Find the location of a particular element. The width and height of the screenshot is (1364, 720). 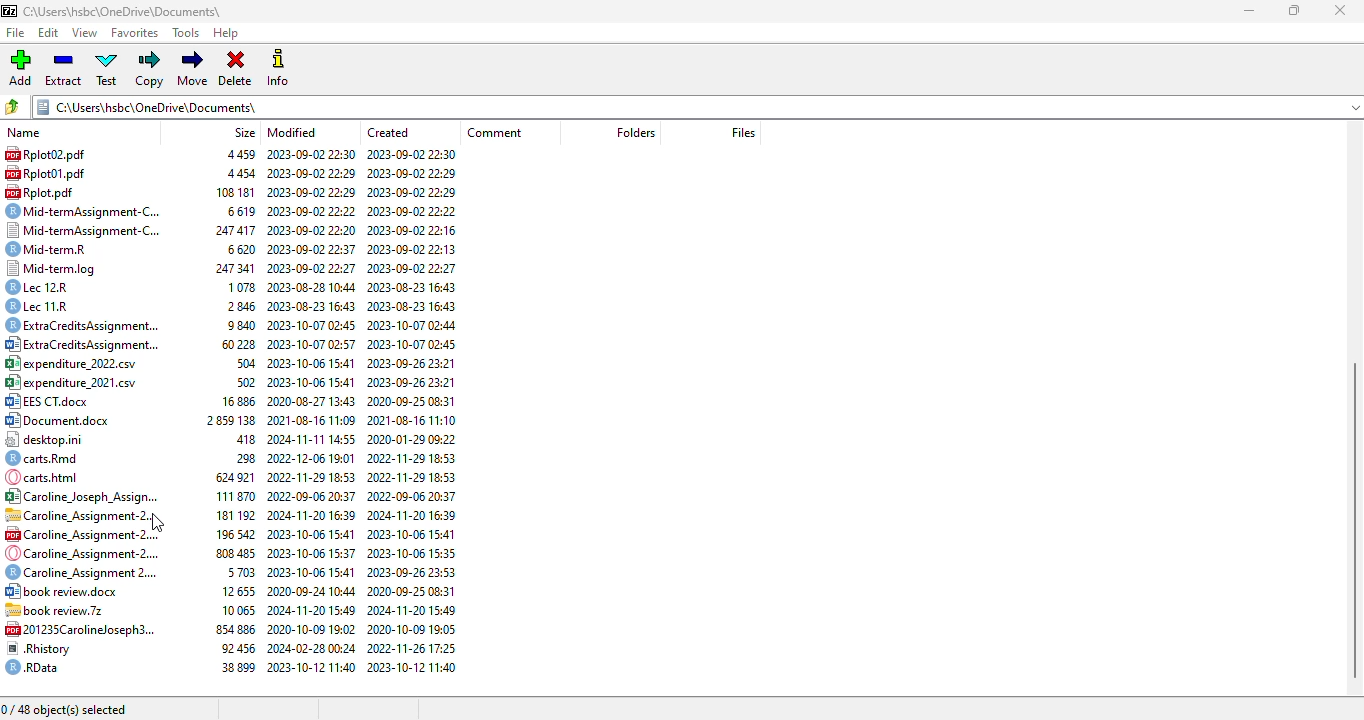

favorites is located at coordinates (135, 33).